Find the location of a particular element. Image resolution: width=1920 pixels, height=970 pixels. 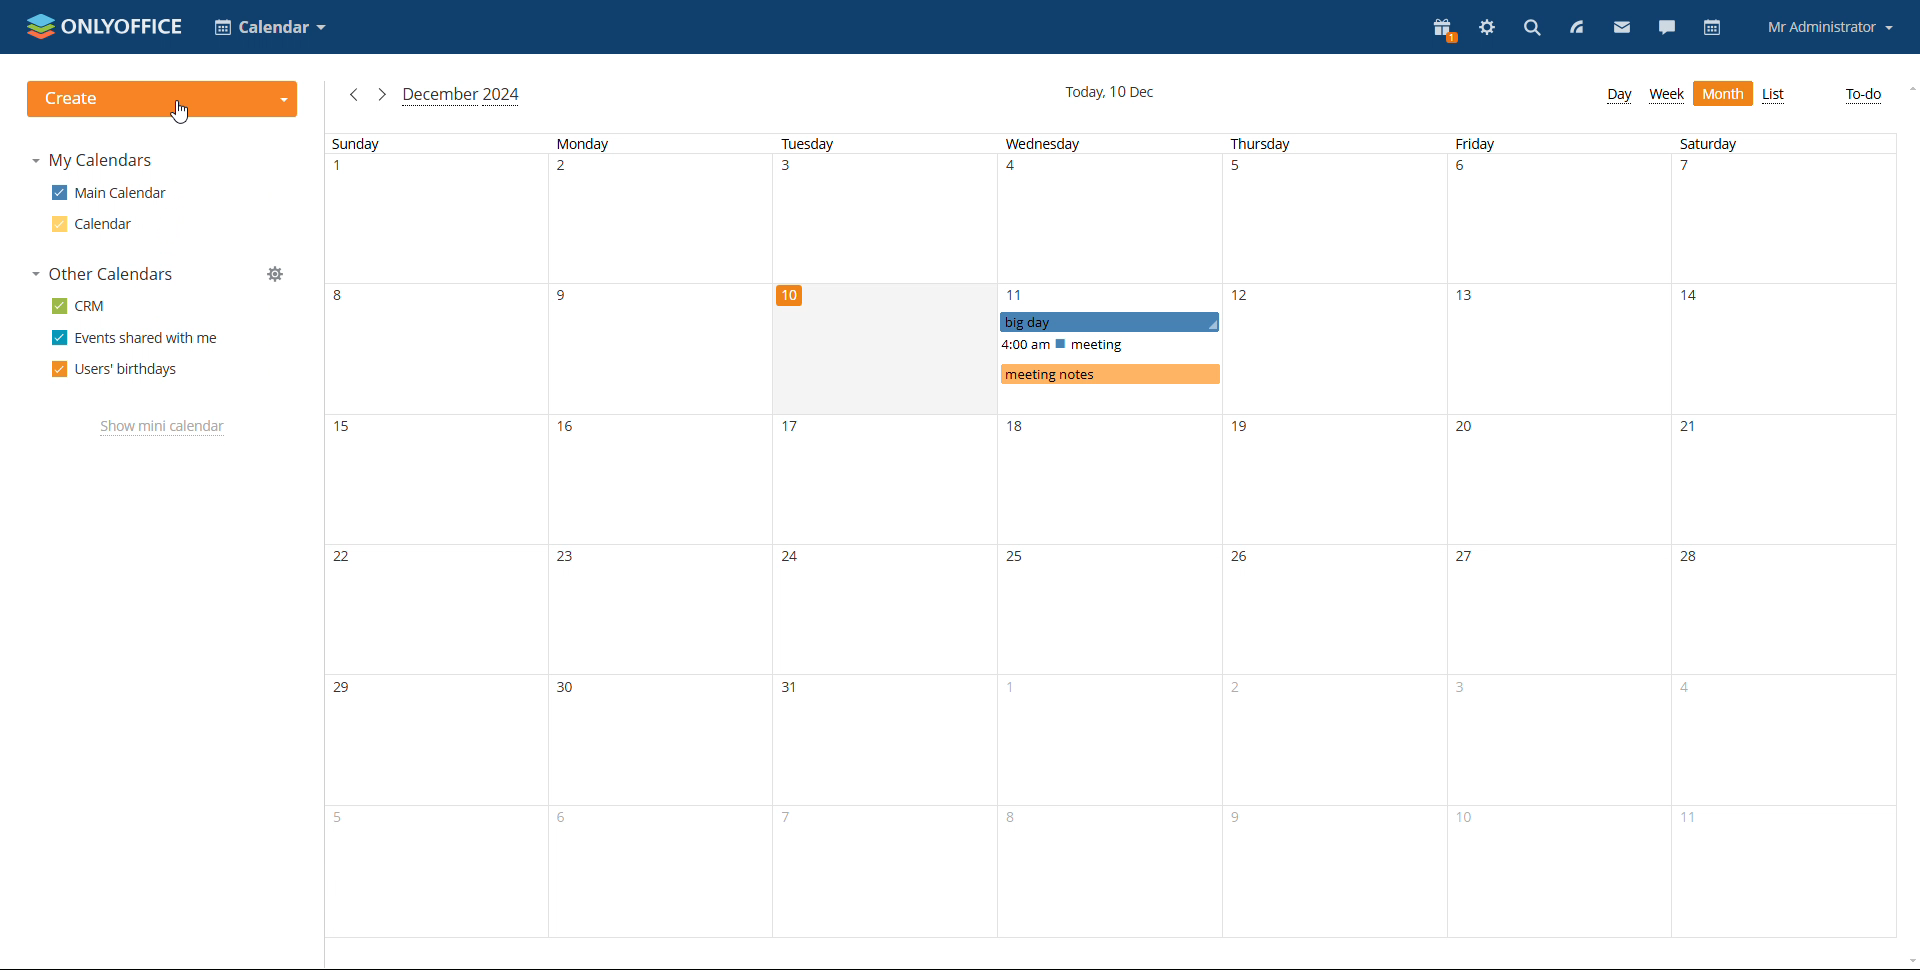

onlyoffice logo is located at coordinates (38, 27).